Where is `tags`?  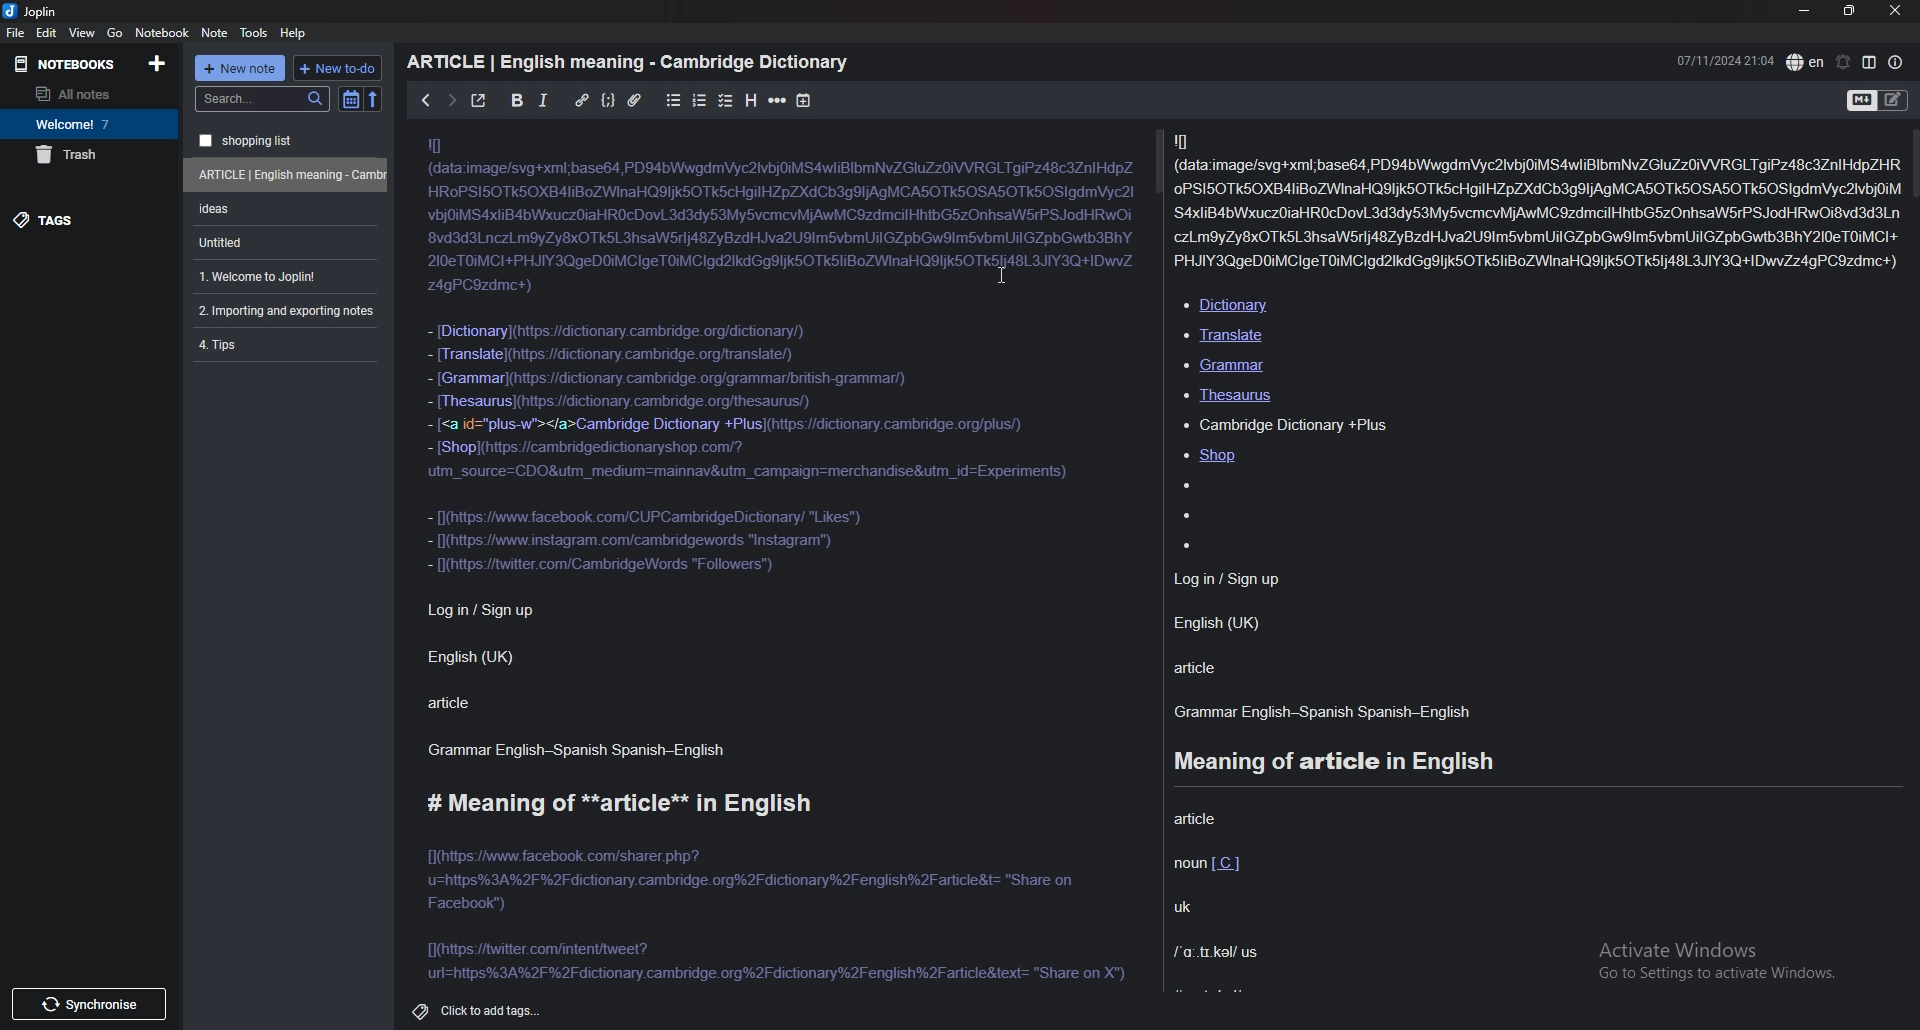
tags is located at coordinates (86, 221).